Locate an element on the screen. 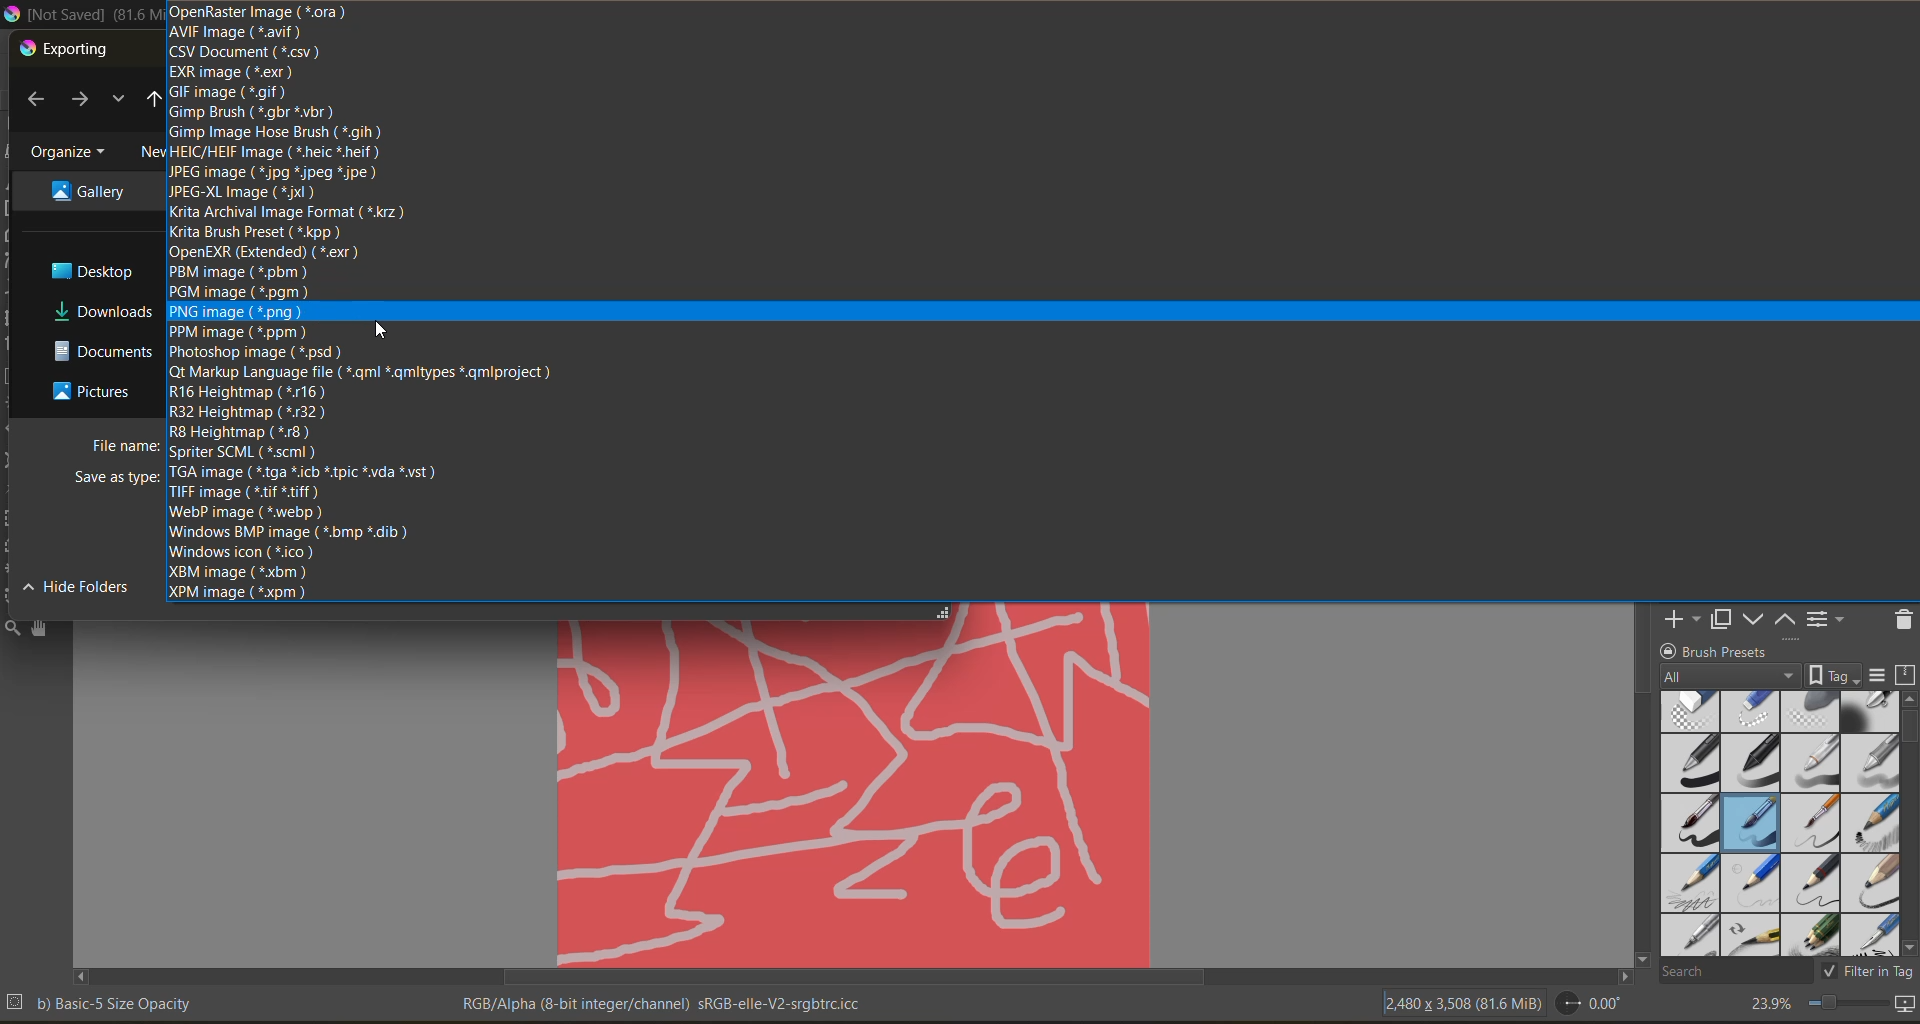  pbm image is located at coordinates (242, 271).